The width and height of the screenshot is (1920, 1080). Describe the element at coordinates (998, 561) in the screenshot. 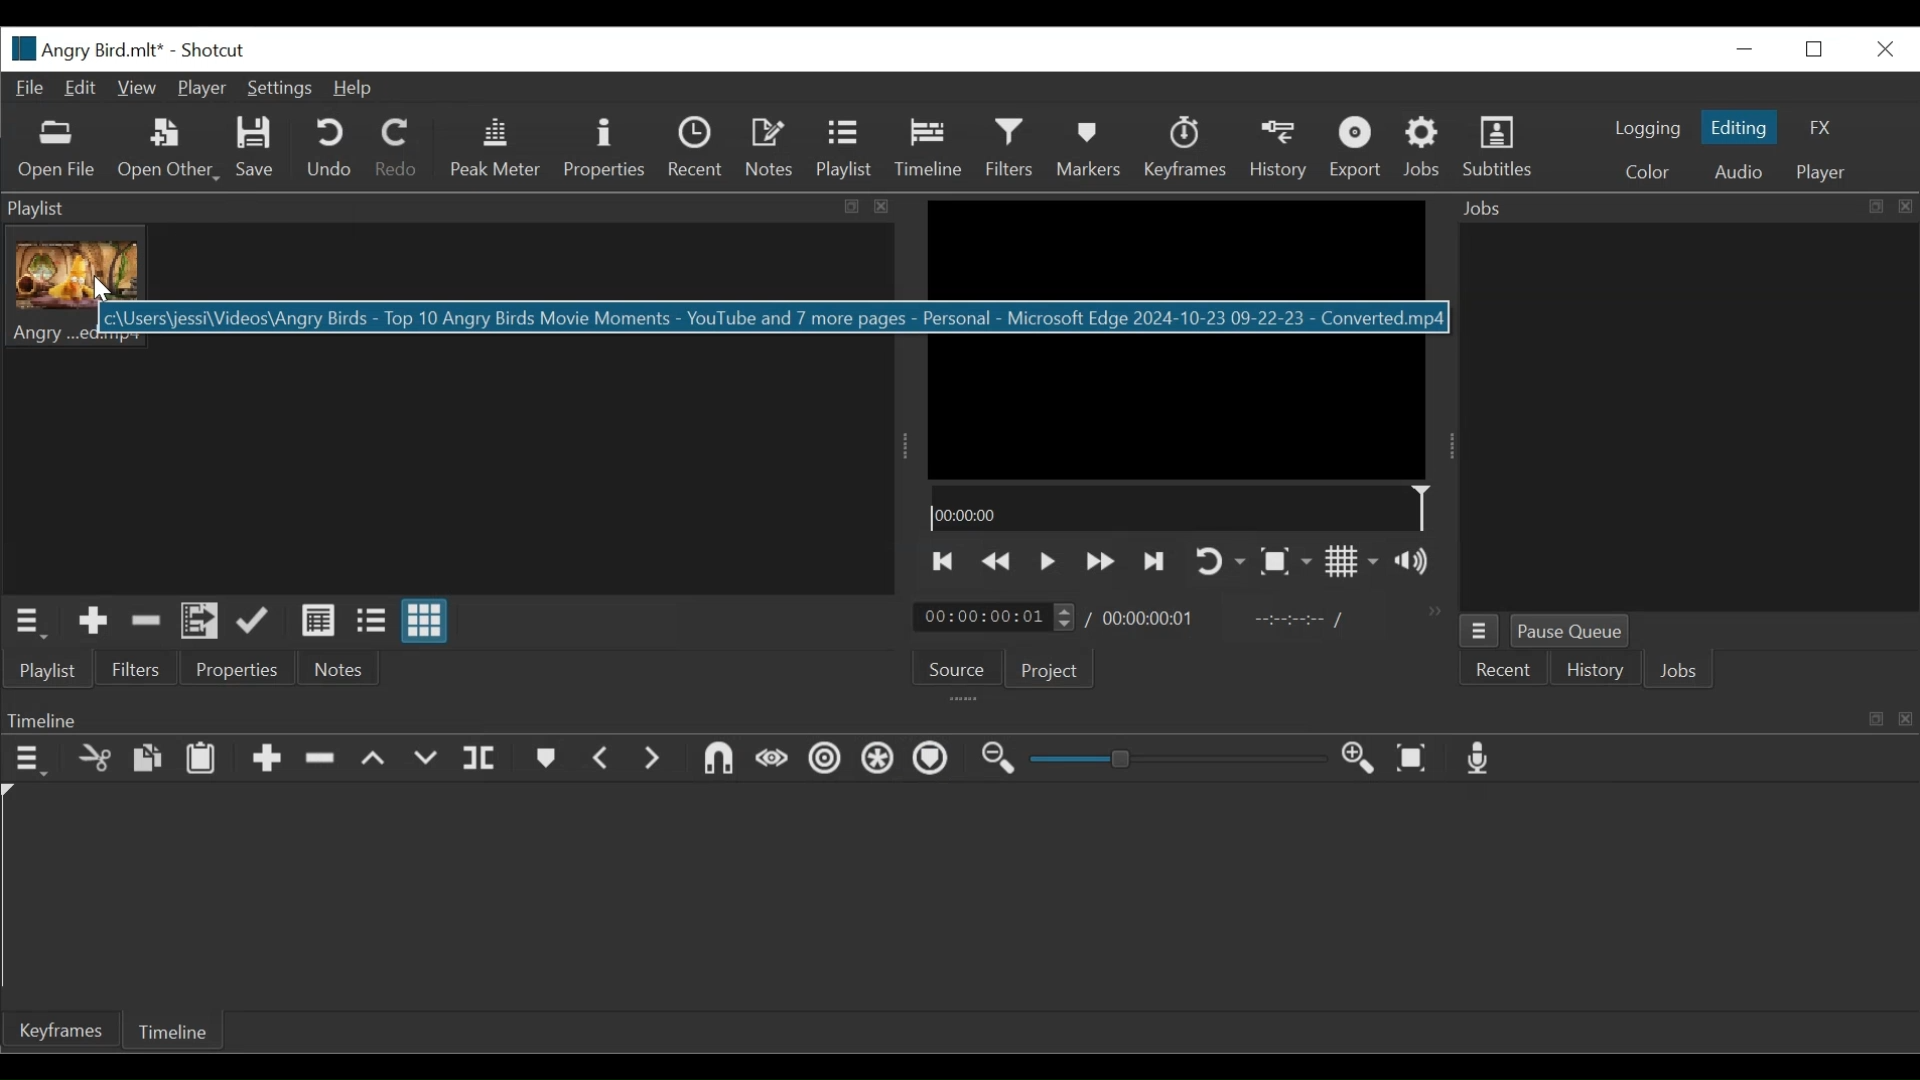

I see `Play backward quickly` at that location.